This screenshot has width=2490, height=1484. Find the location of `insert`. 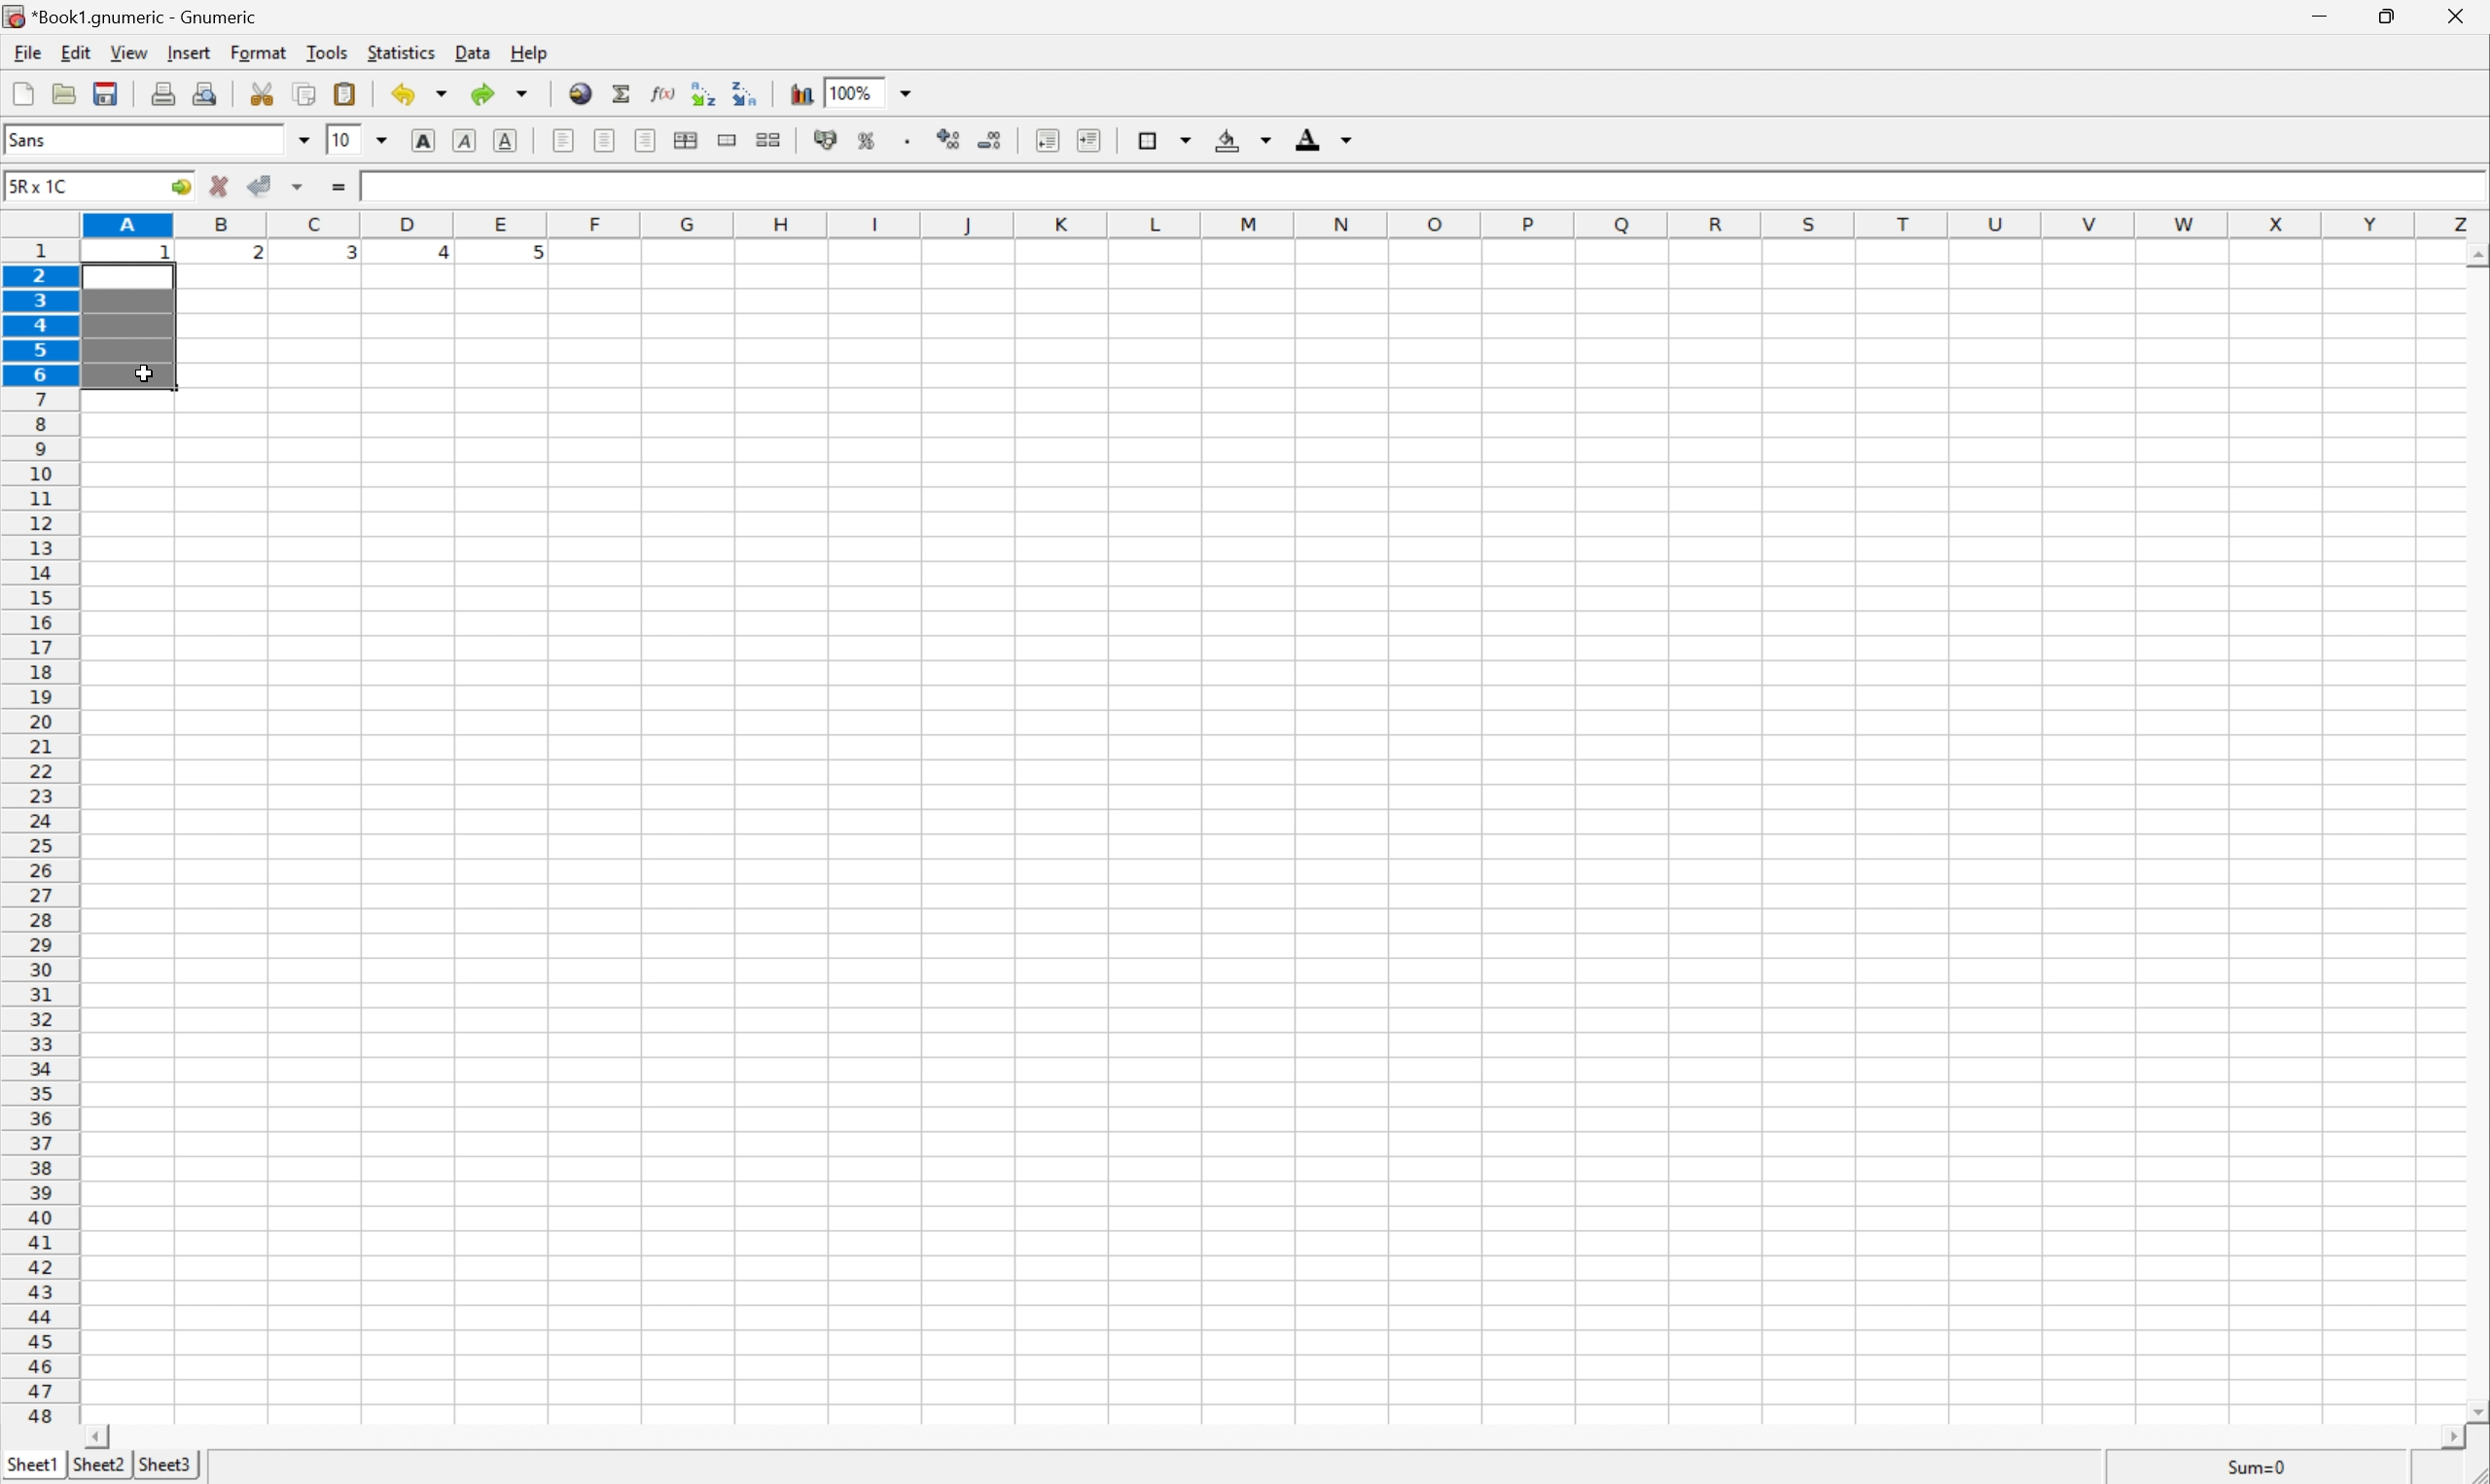

insert is located at coordinates (189, 51).